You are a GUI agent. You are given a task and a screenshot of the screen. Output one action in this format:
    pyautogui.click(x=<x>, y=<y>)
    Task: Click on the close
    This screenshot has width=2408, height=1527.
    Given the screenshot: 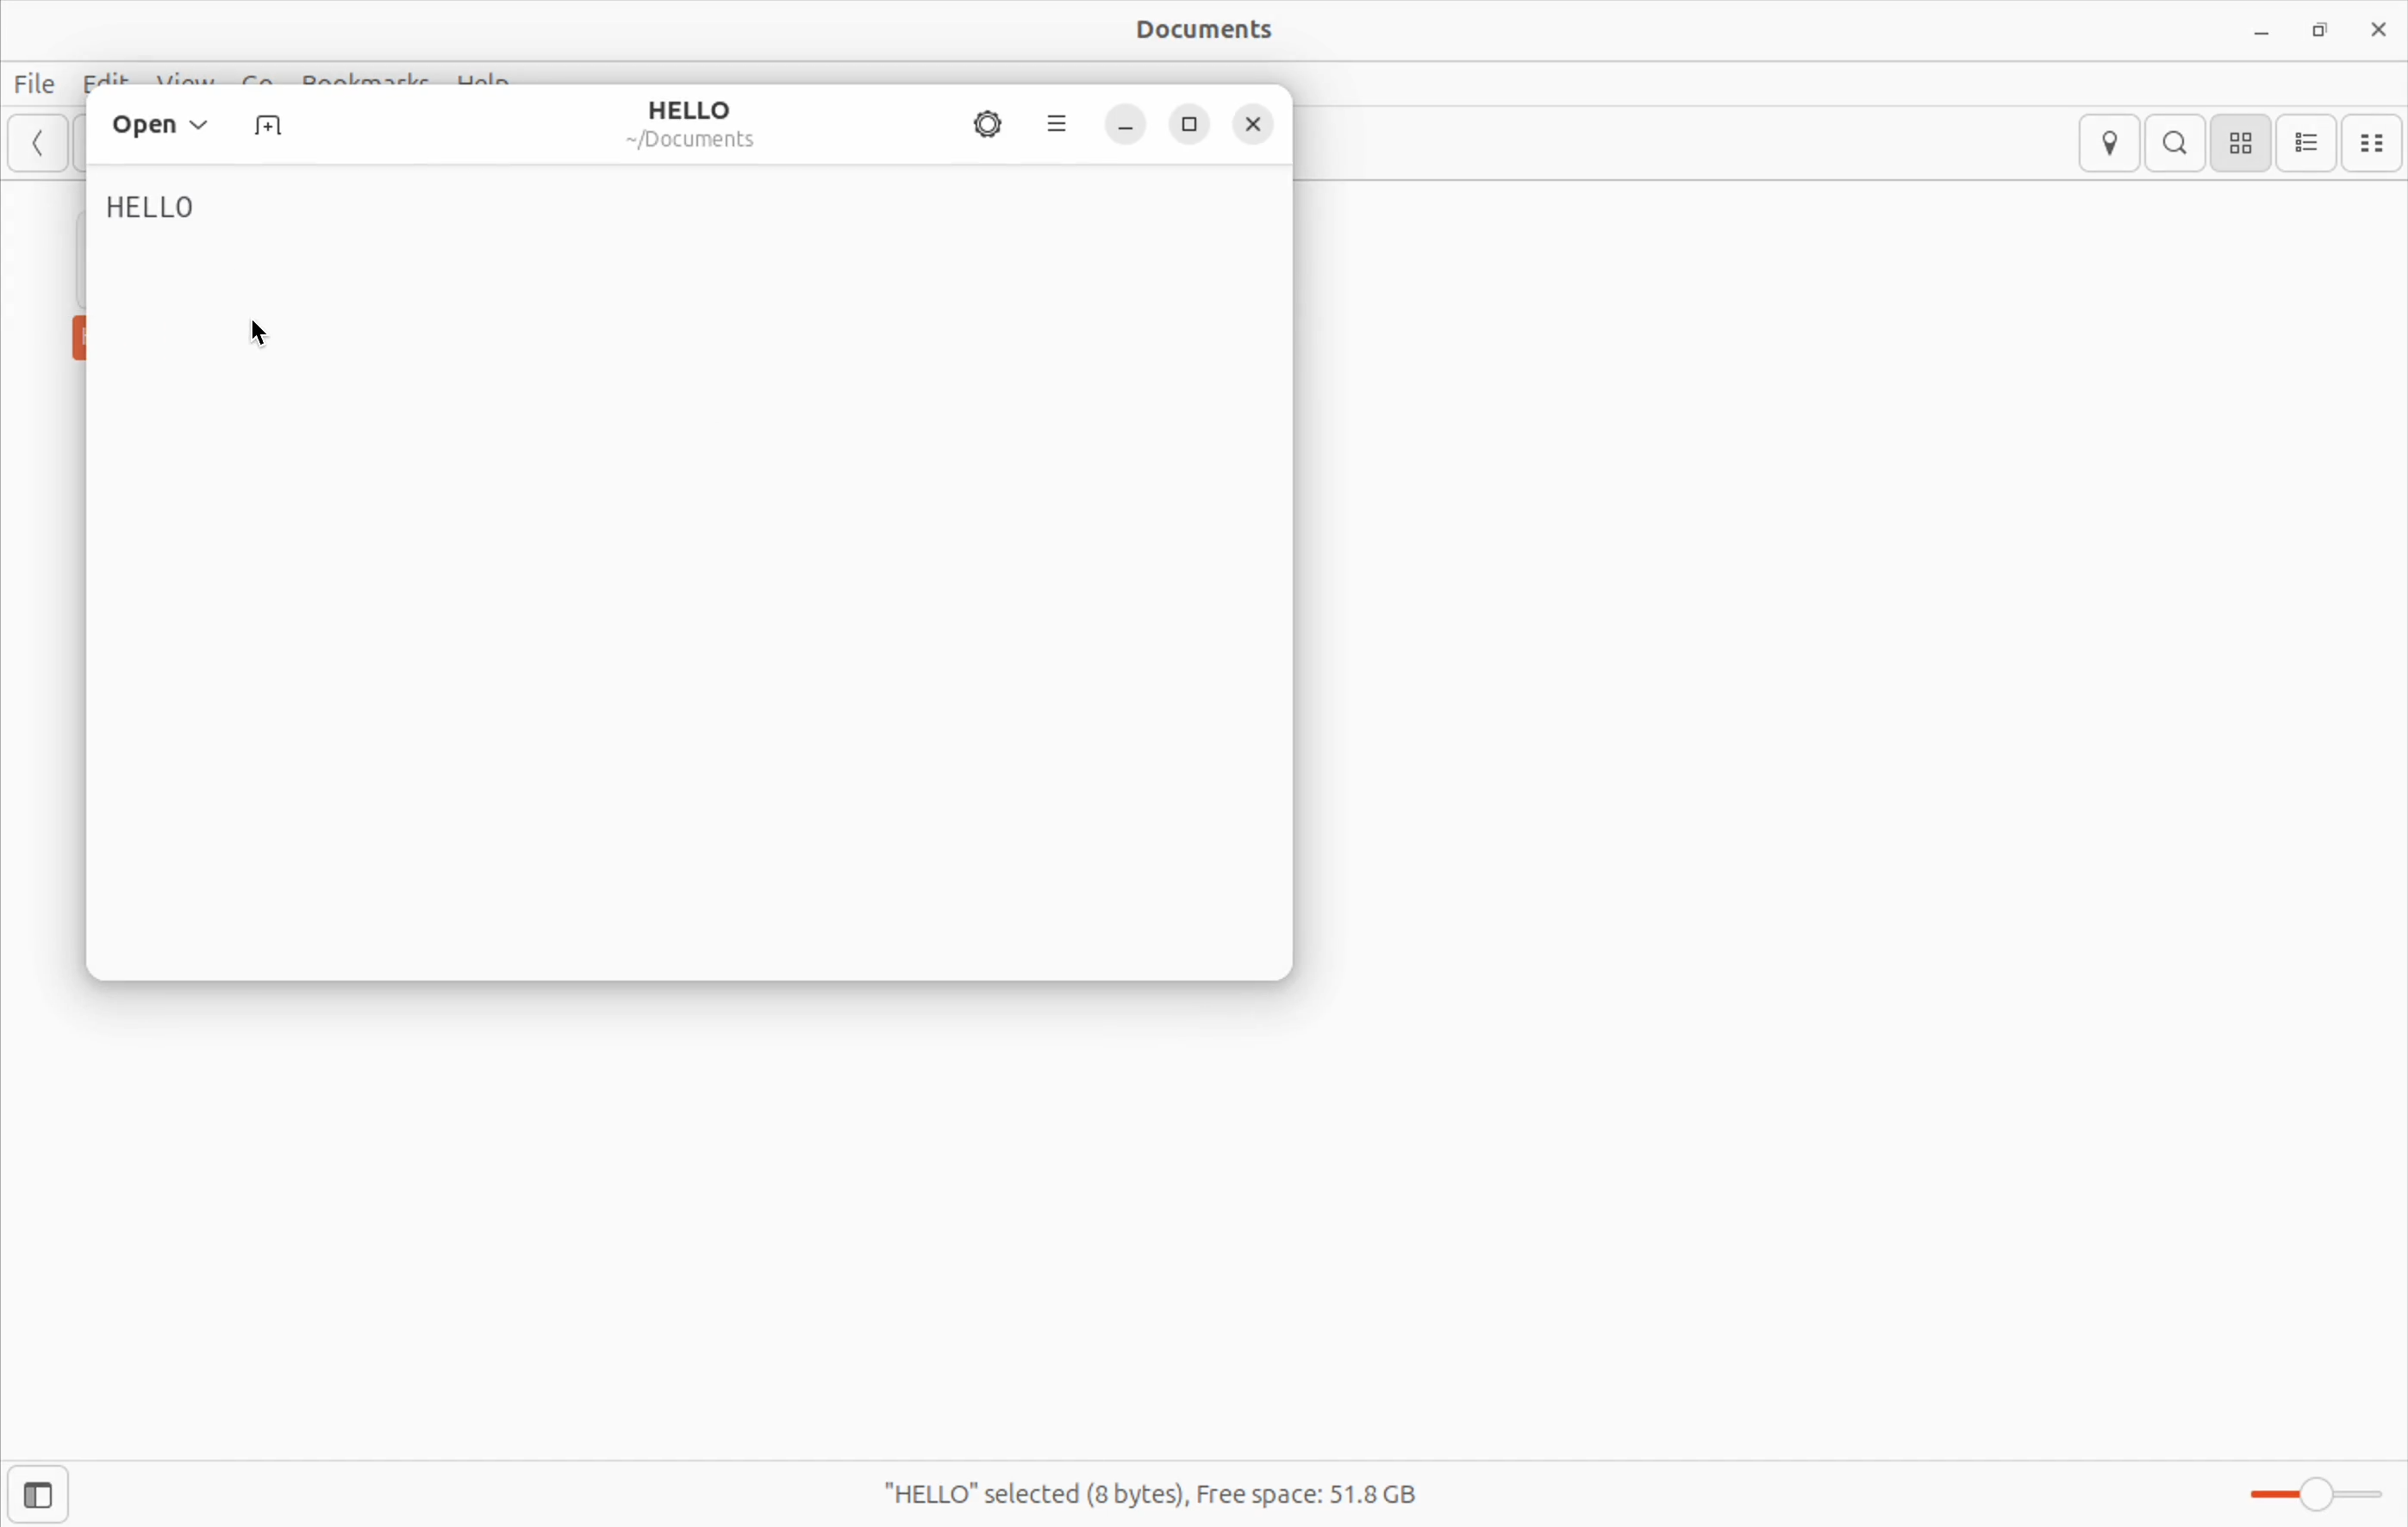 What is the action you would take?
    pyautogui.click(x=2372, y=29)
    